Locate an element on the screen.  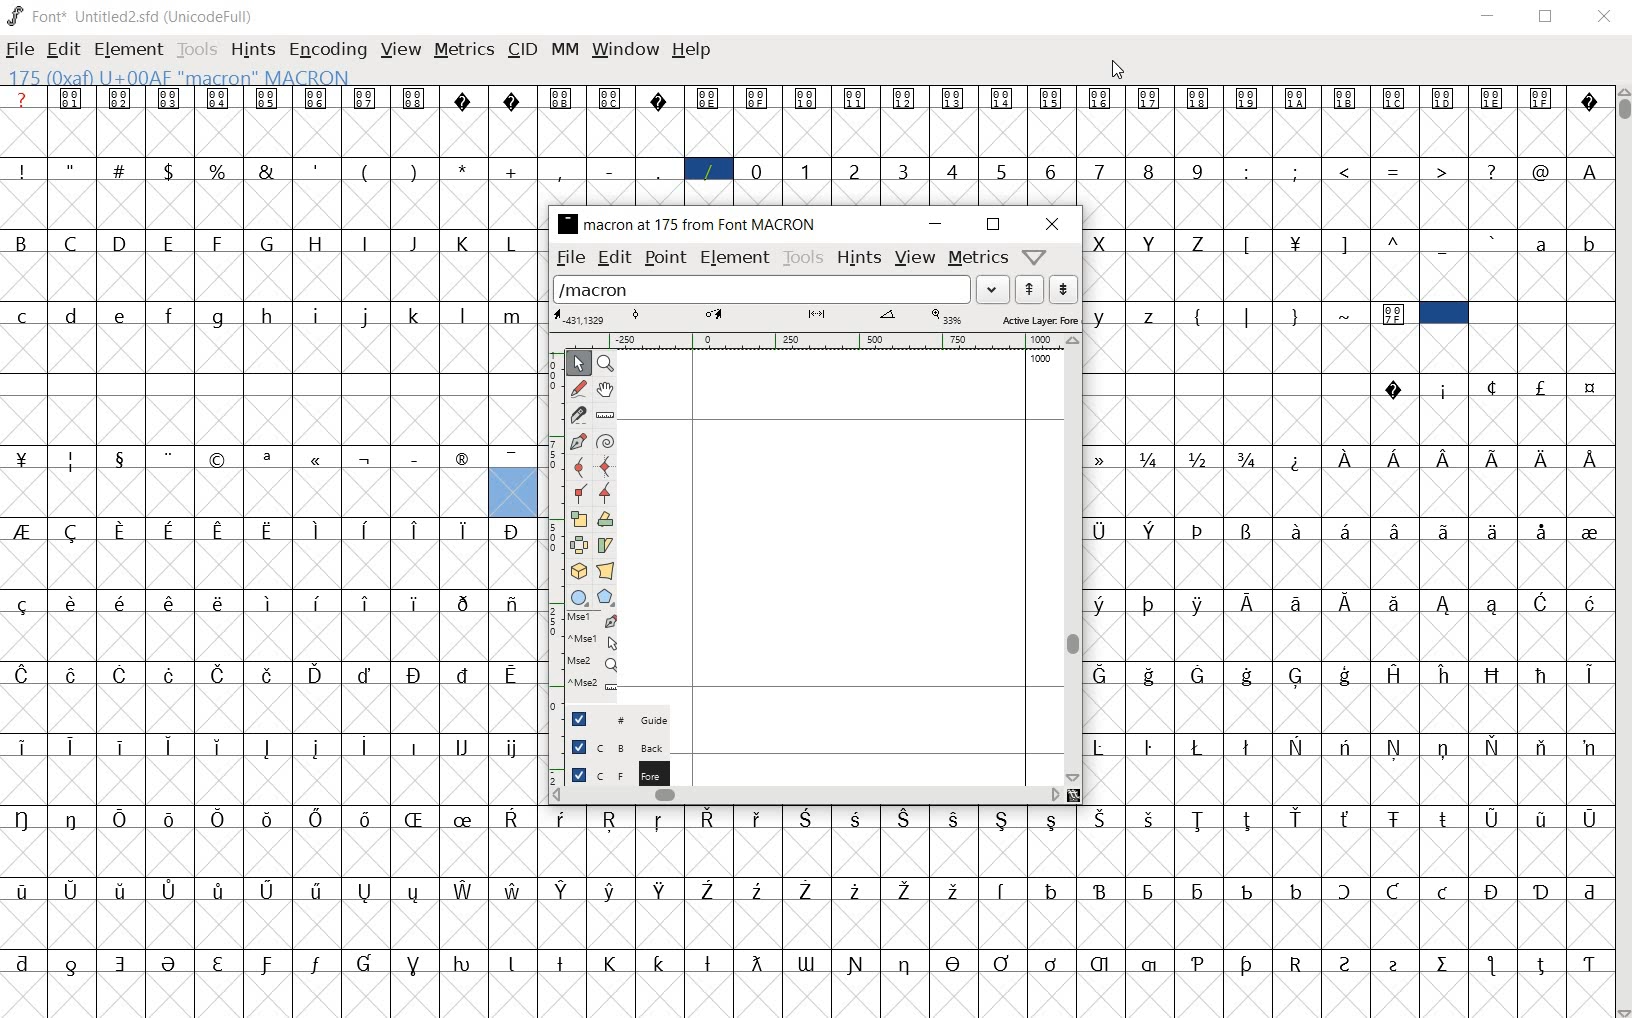
Symbol is located at coordinates (269, 962).